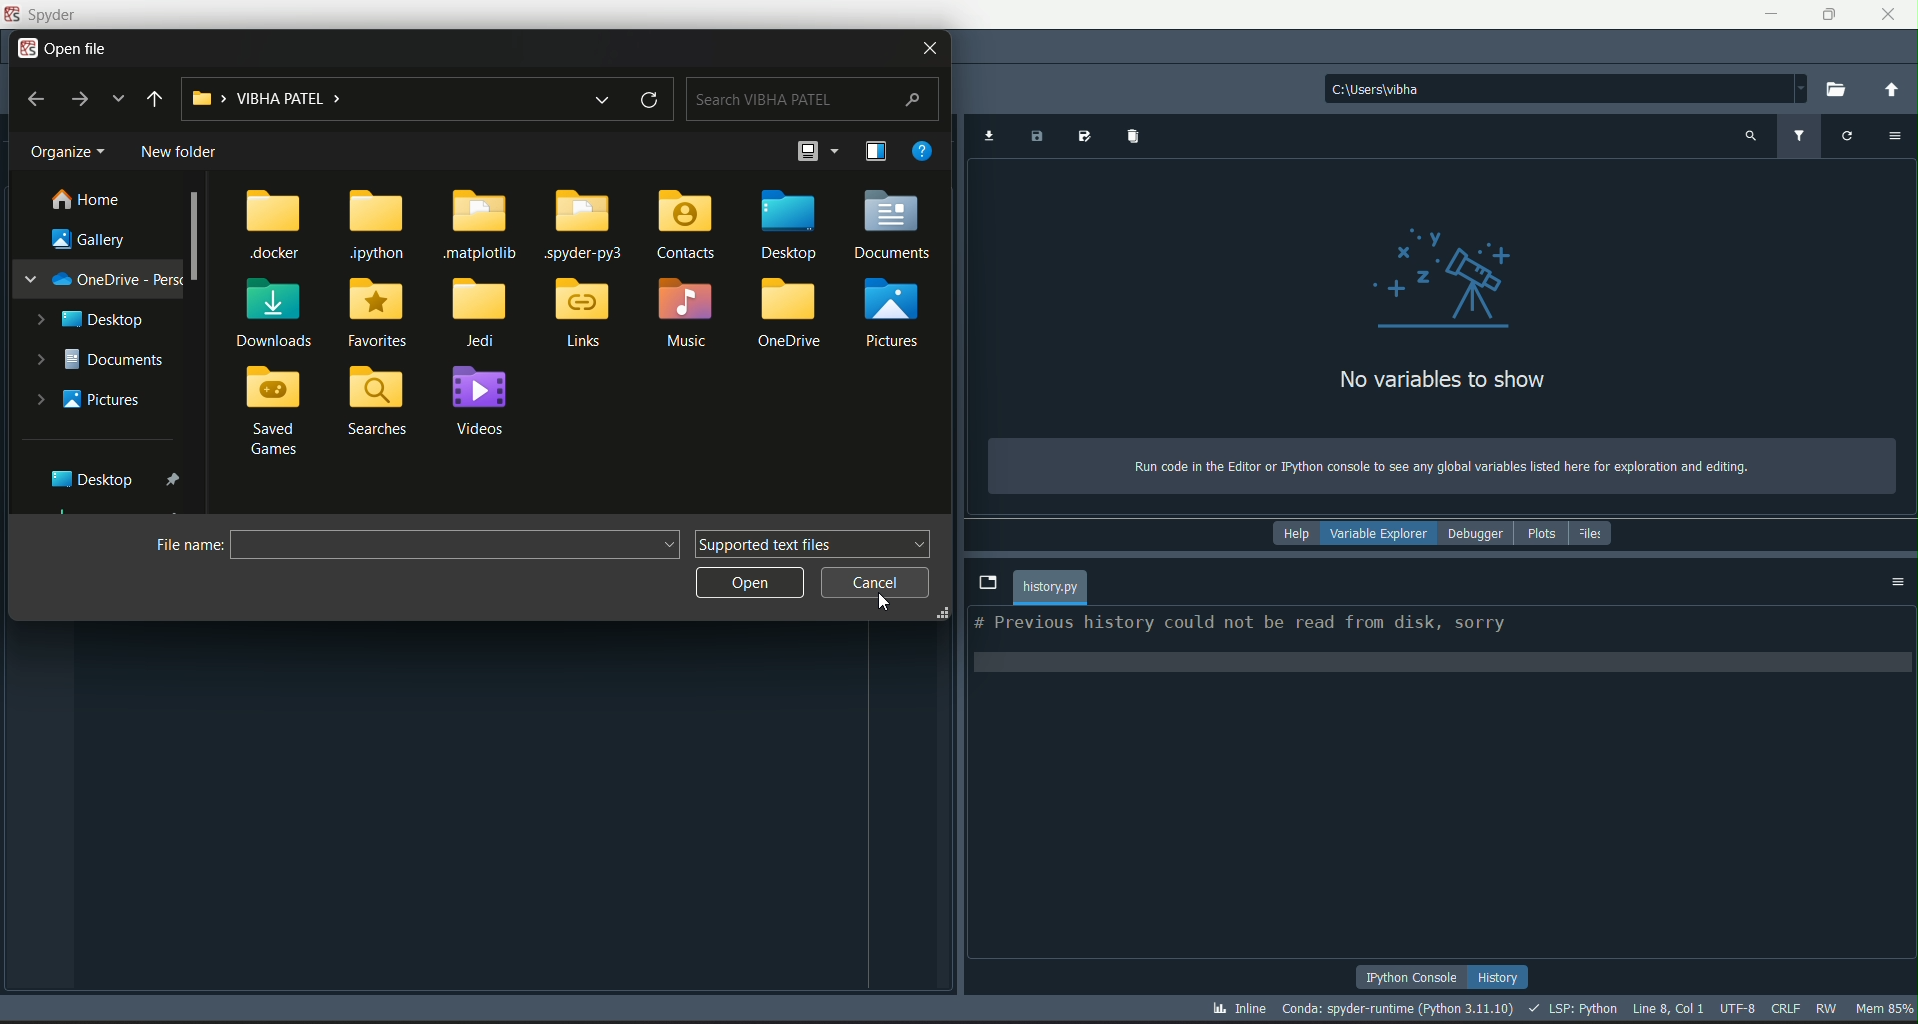  I want to click on remove variables, so click(1135, 138).